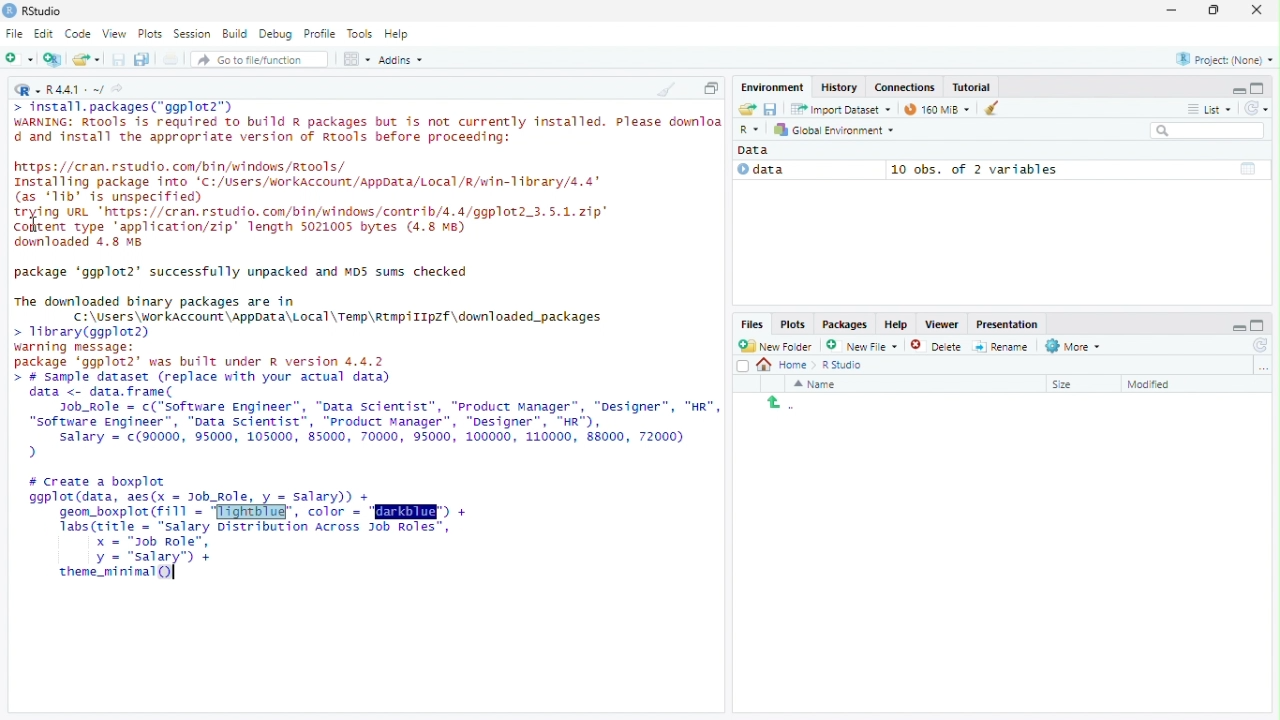  Describe the element at coordinates (53, 59) in the screenshot. I see `create a project` at that location.